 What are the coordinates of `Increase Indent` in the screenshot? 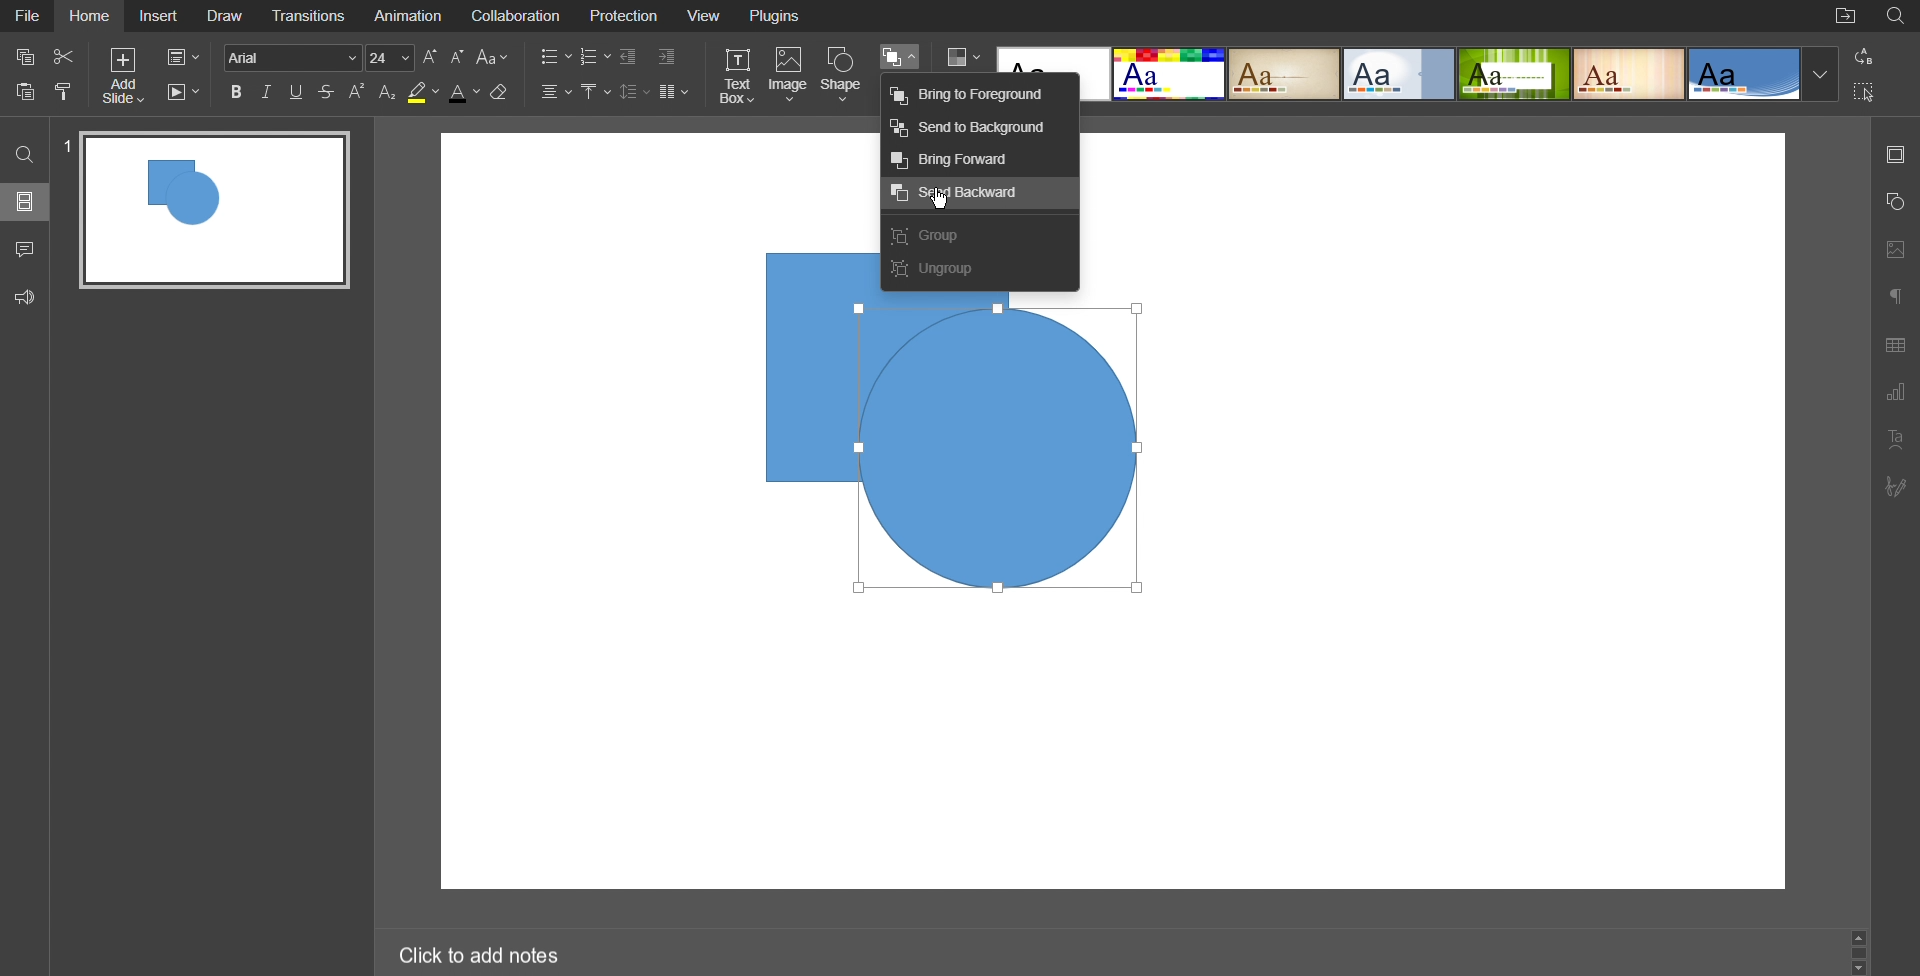 It's located at (667, 57).